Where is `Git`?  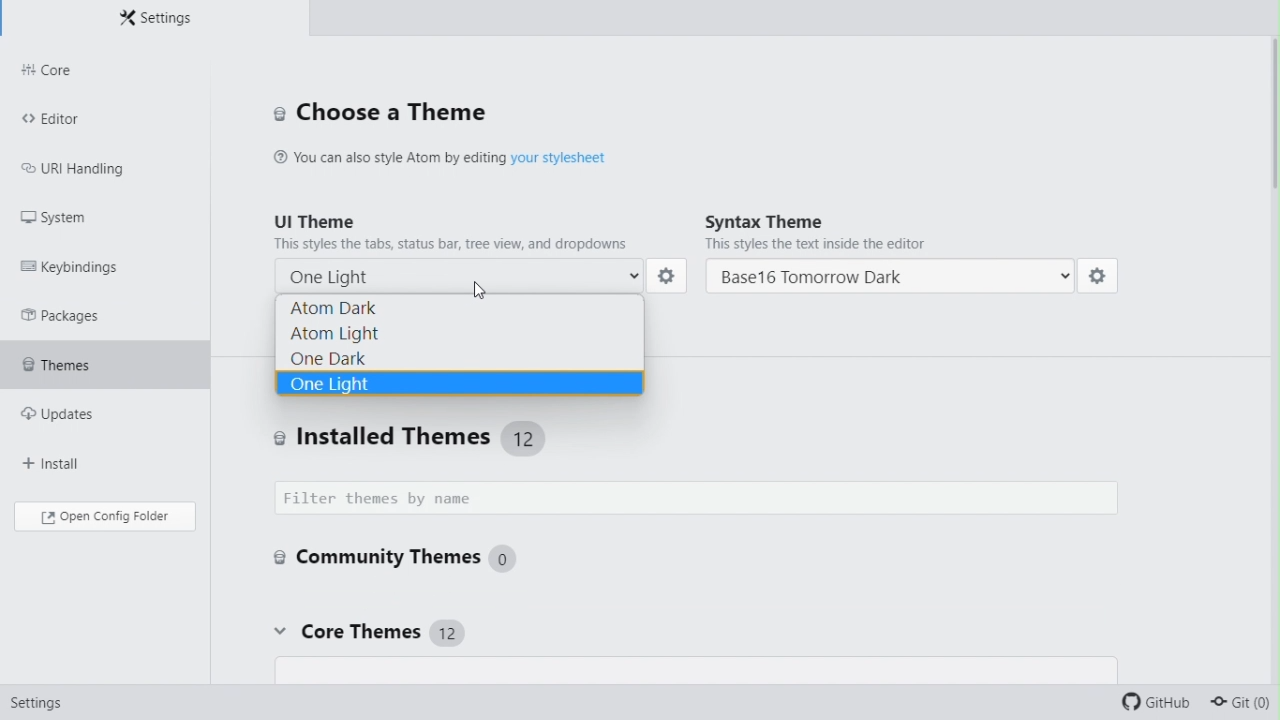 Git is located at coordinates (1243, 704).